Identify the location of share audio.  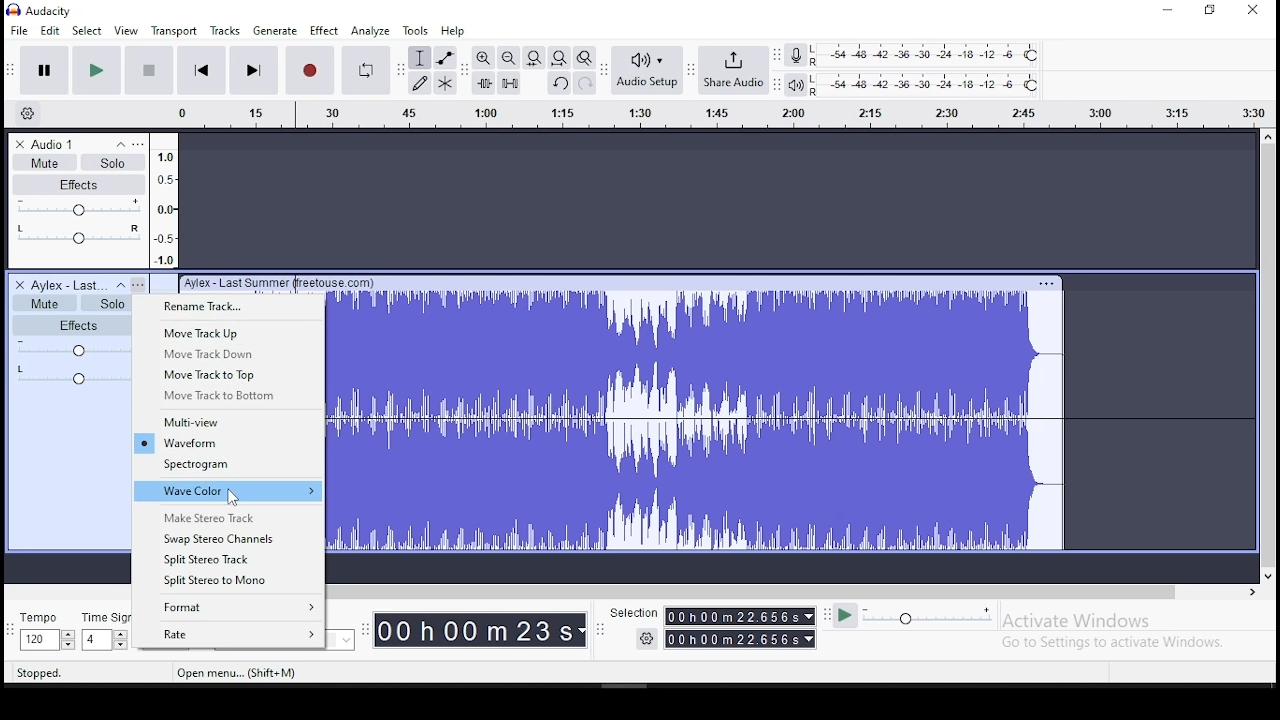
(733, 70).